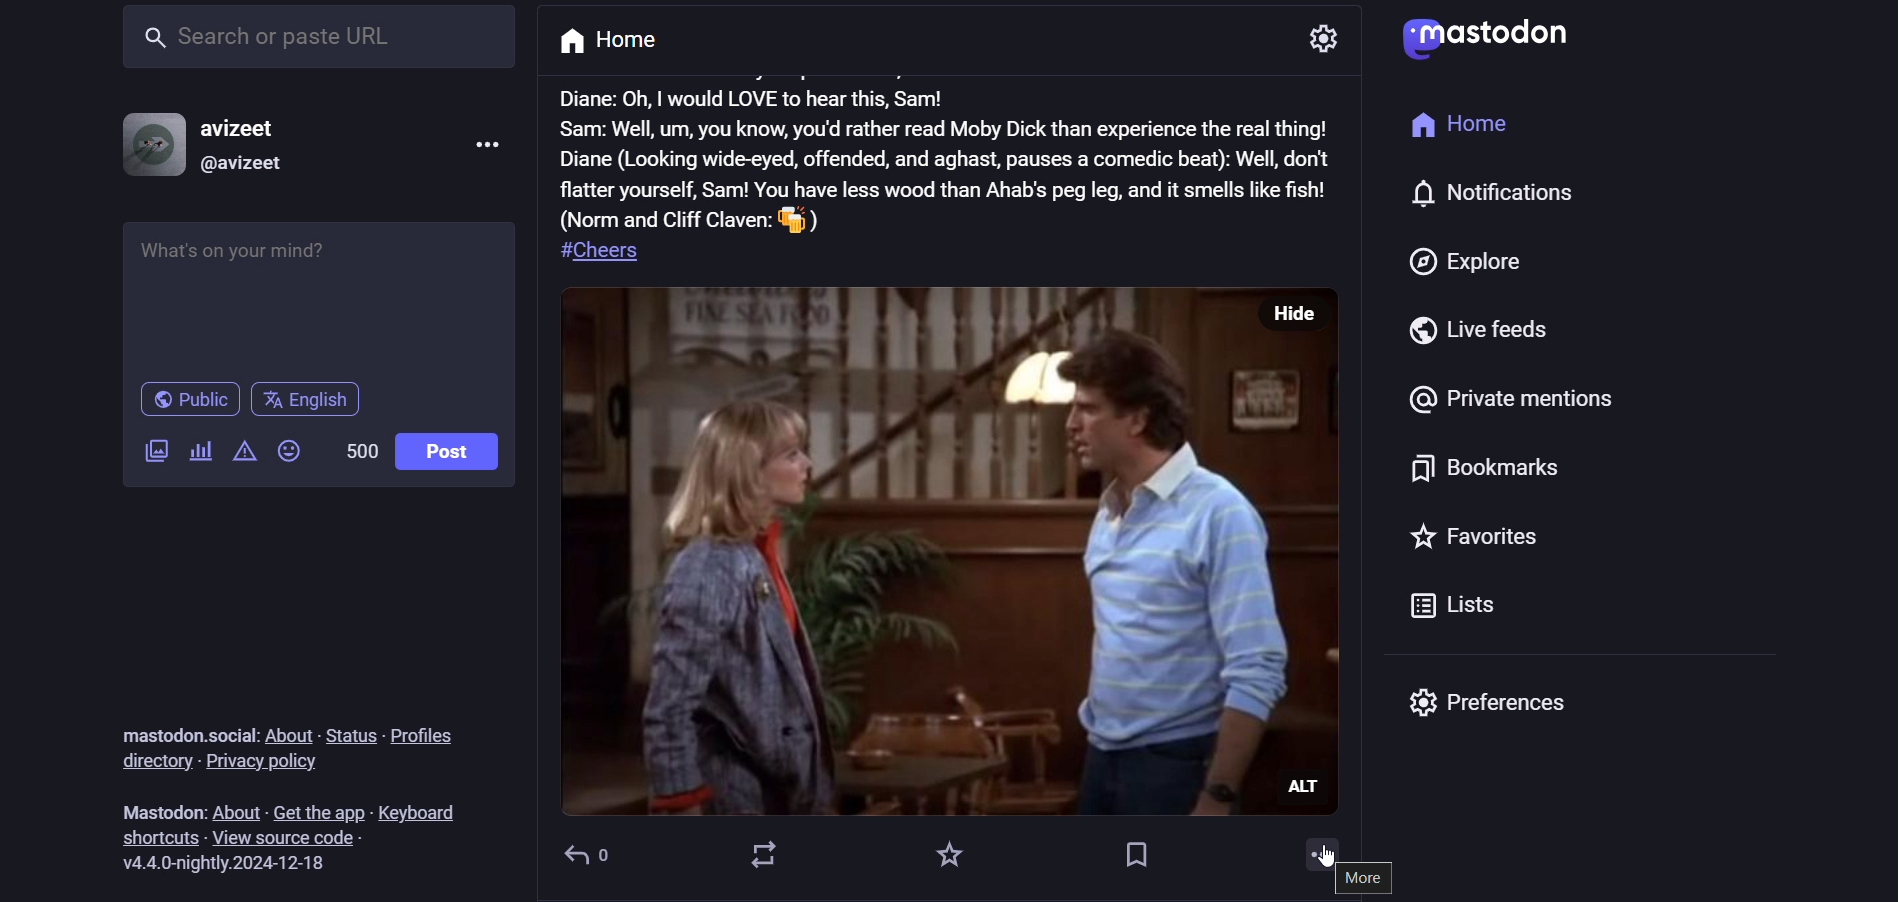 The width and height of the screenshot is (1898, 902). What do you see at coordinates (1320, 856) in the screenshot?
I see `more` at bounding box center [1320, 856].